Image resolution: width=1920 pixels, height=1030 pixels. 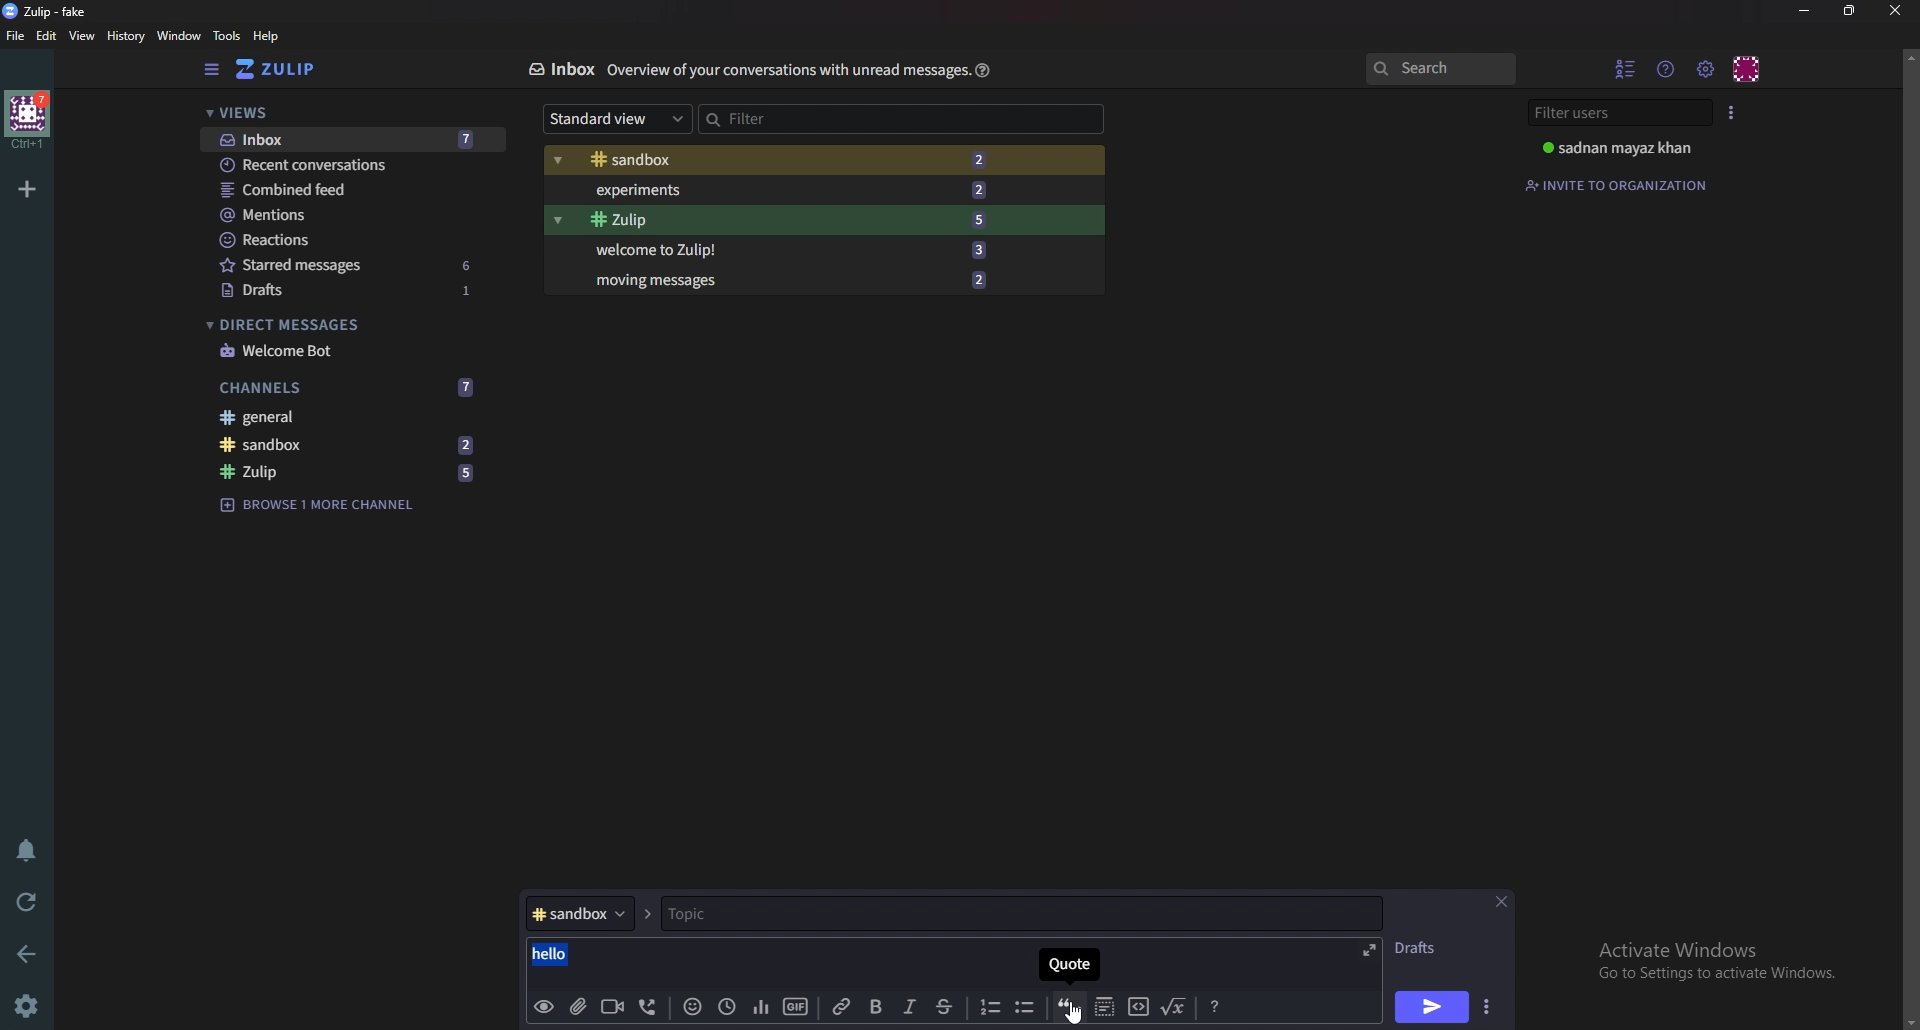 What do you see at coordinates (793, 1007) in the screenshot?
I see `gif` at bounding box center [793, 1007].